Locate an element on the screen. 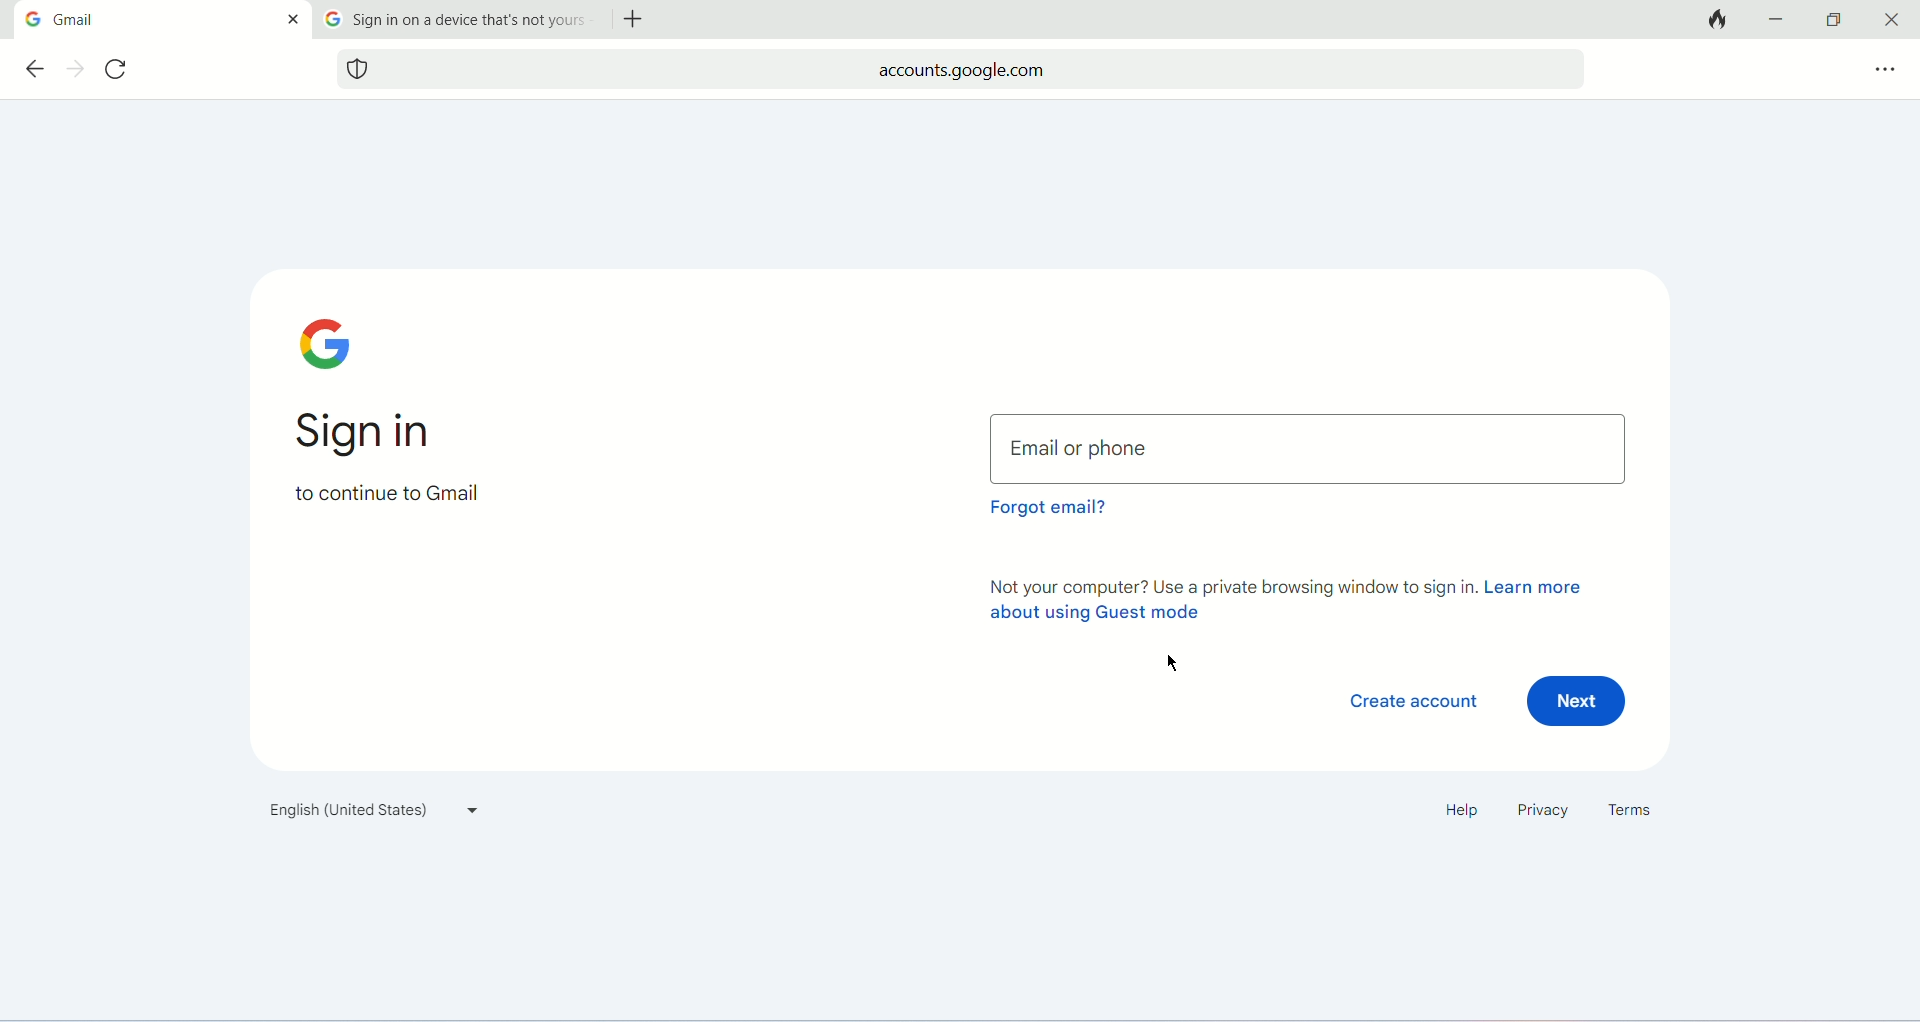  terms is located at coordinates (1636, 811).